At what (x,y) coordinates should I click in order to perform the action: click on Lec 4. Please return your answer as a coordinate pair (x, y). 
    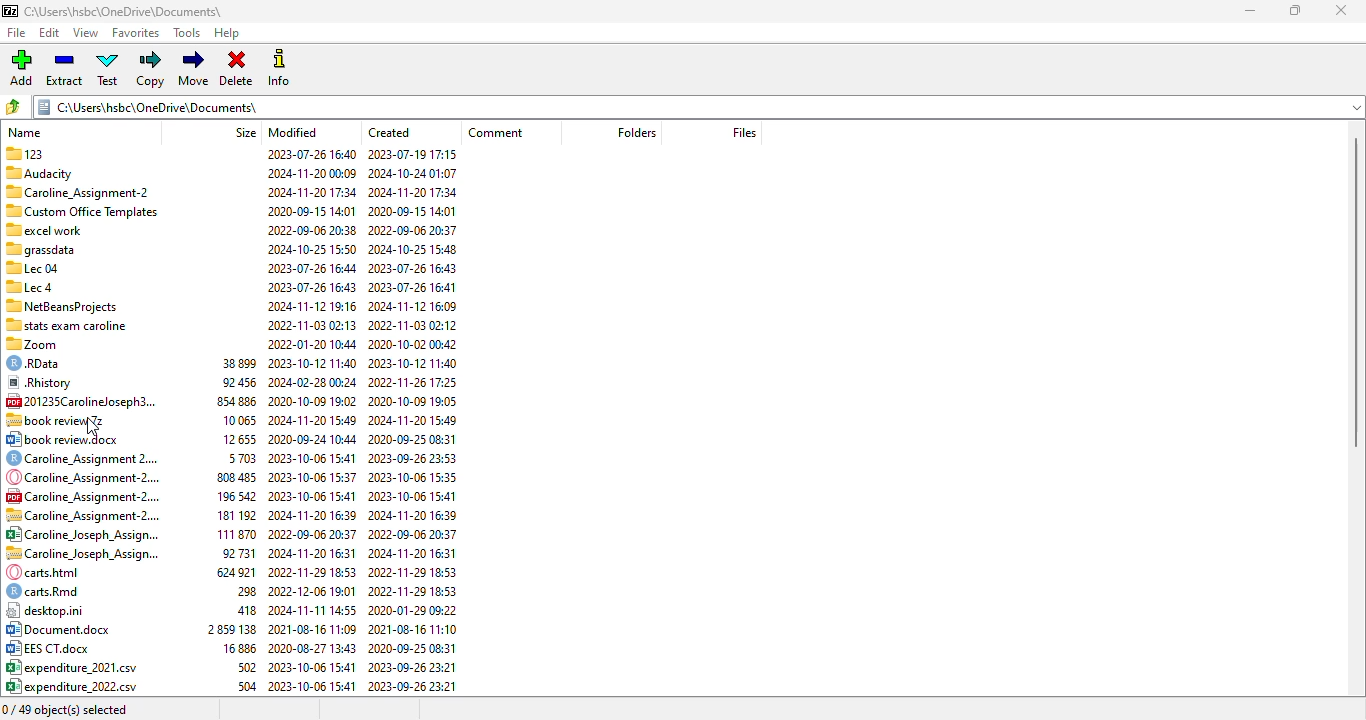
    Looking at the image, I should click on (32, 286).